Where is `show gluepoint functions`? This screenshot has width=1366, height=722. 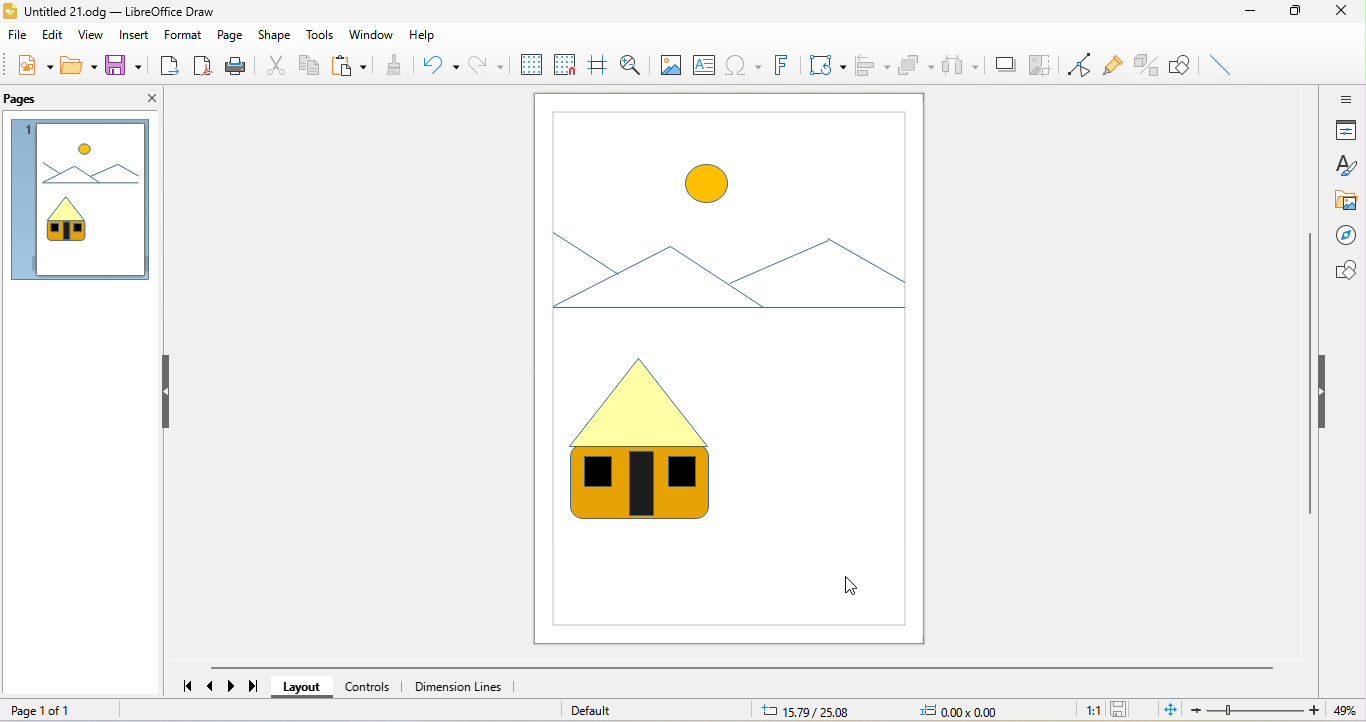
show gluepoint functions is located at coordinates (1118, 68).